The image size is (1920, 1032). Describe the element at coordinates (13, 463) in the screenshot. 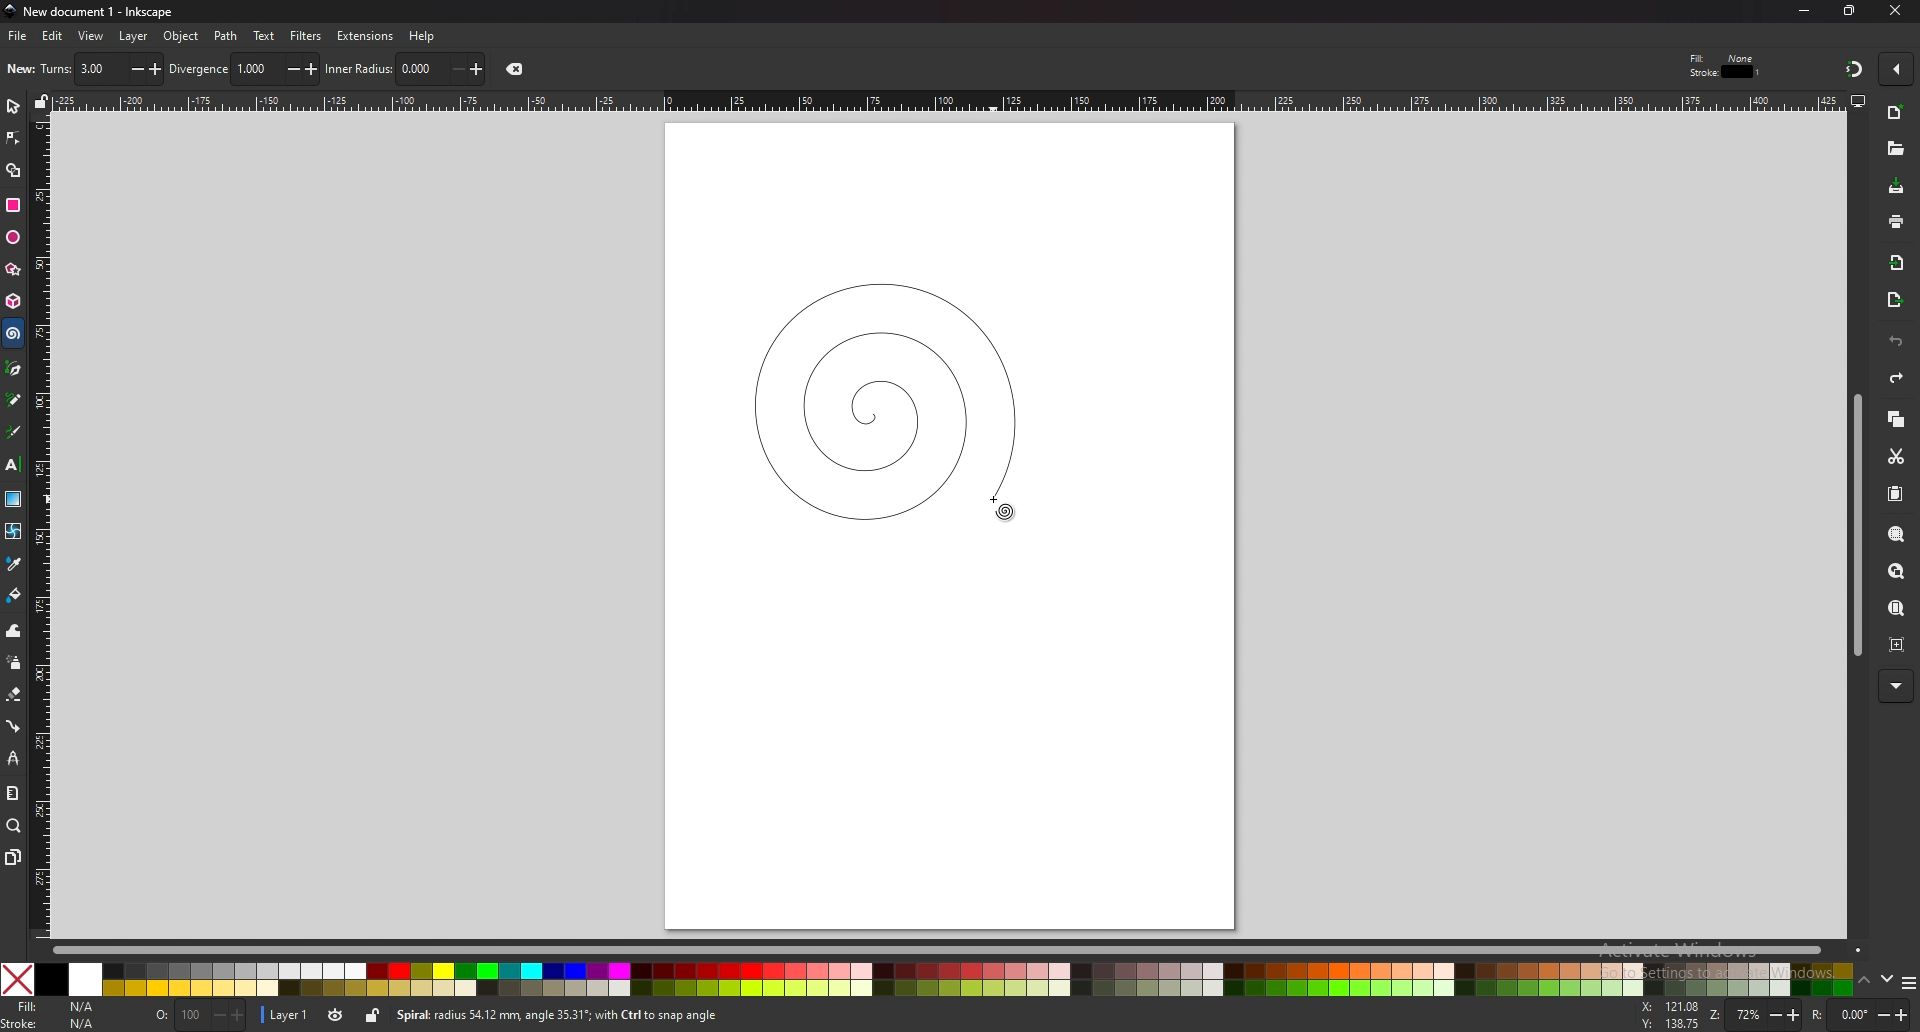

I see `text` at that location.